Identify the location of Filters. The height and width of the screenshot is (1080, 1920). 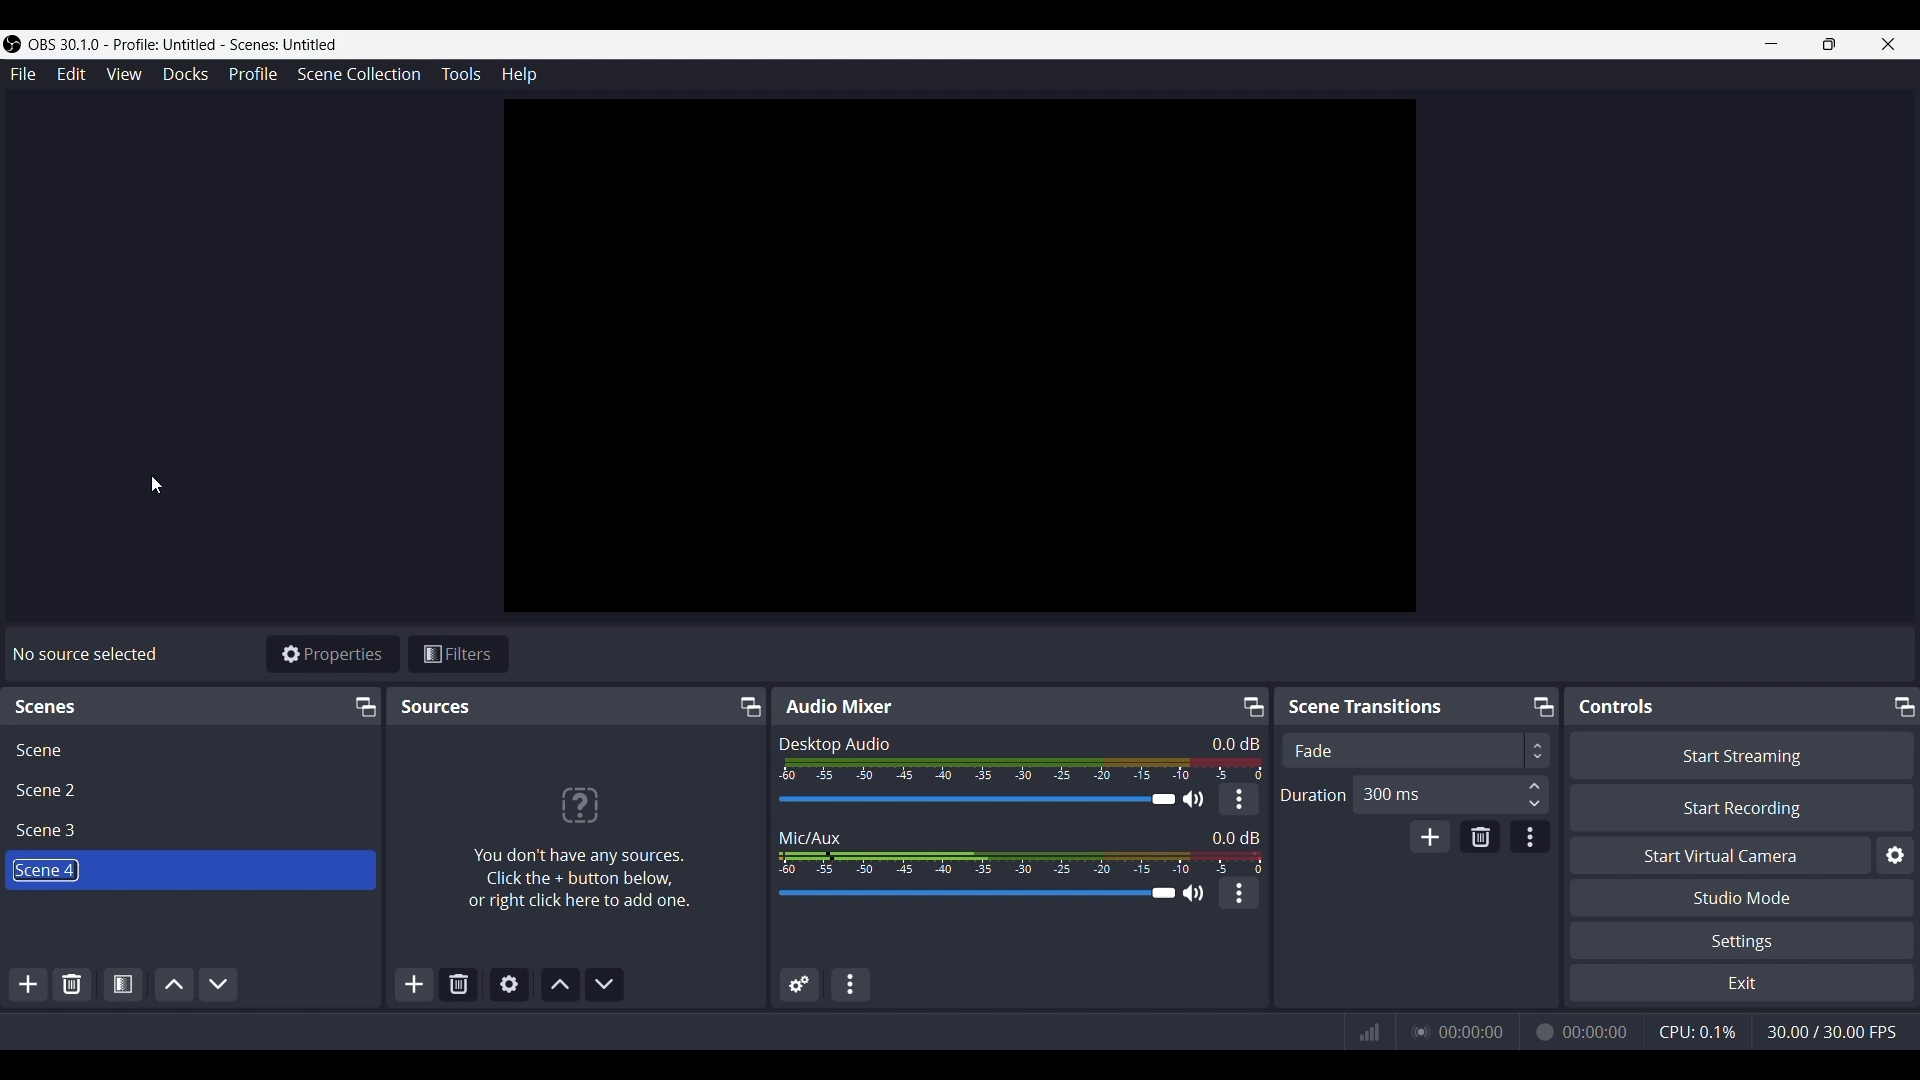
(459, 653).